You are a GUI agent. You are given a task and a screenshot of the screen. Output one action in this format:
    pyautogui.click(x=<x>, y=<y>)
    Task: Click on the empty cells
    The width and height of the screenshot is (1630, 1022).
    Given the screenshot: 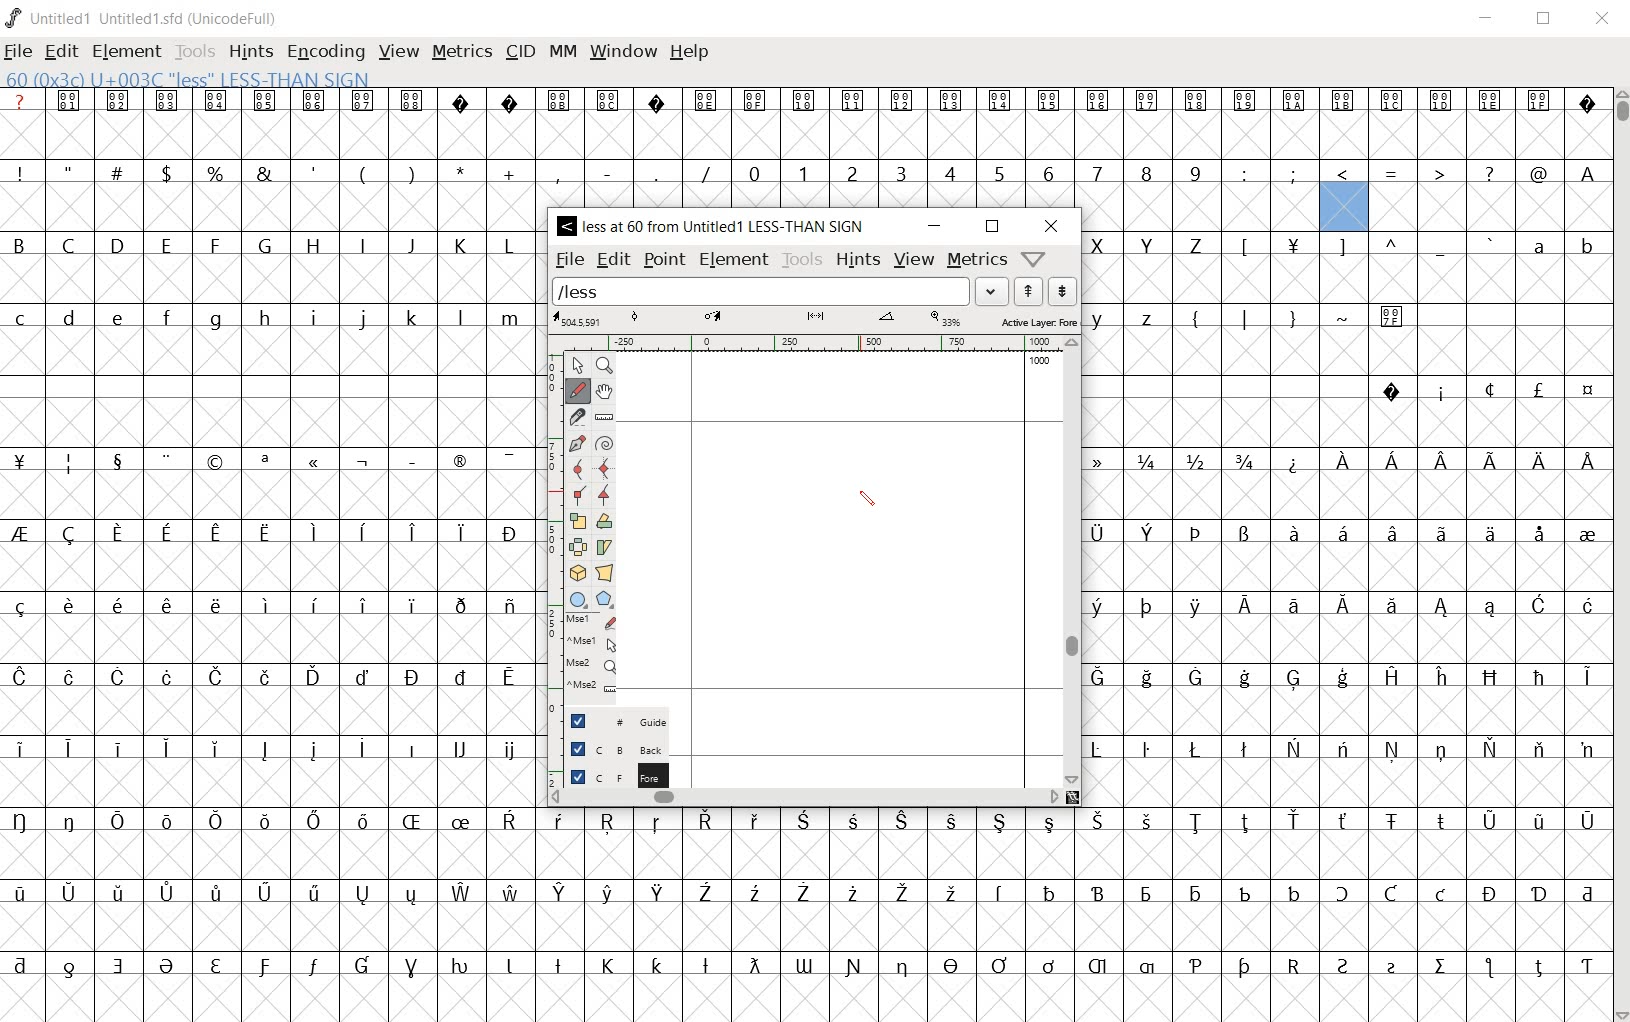 What is the action you would take?
    pyautogui.click(x=802, y=134)
    